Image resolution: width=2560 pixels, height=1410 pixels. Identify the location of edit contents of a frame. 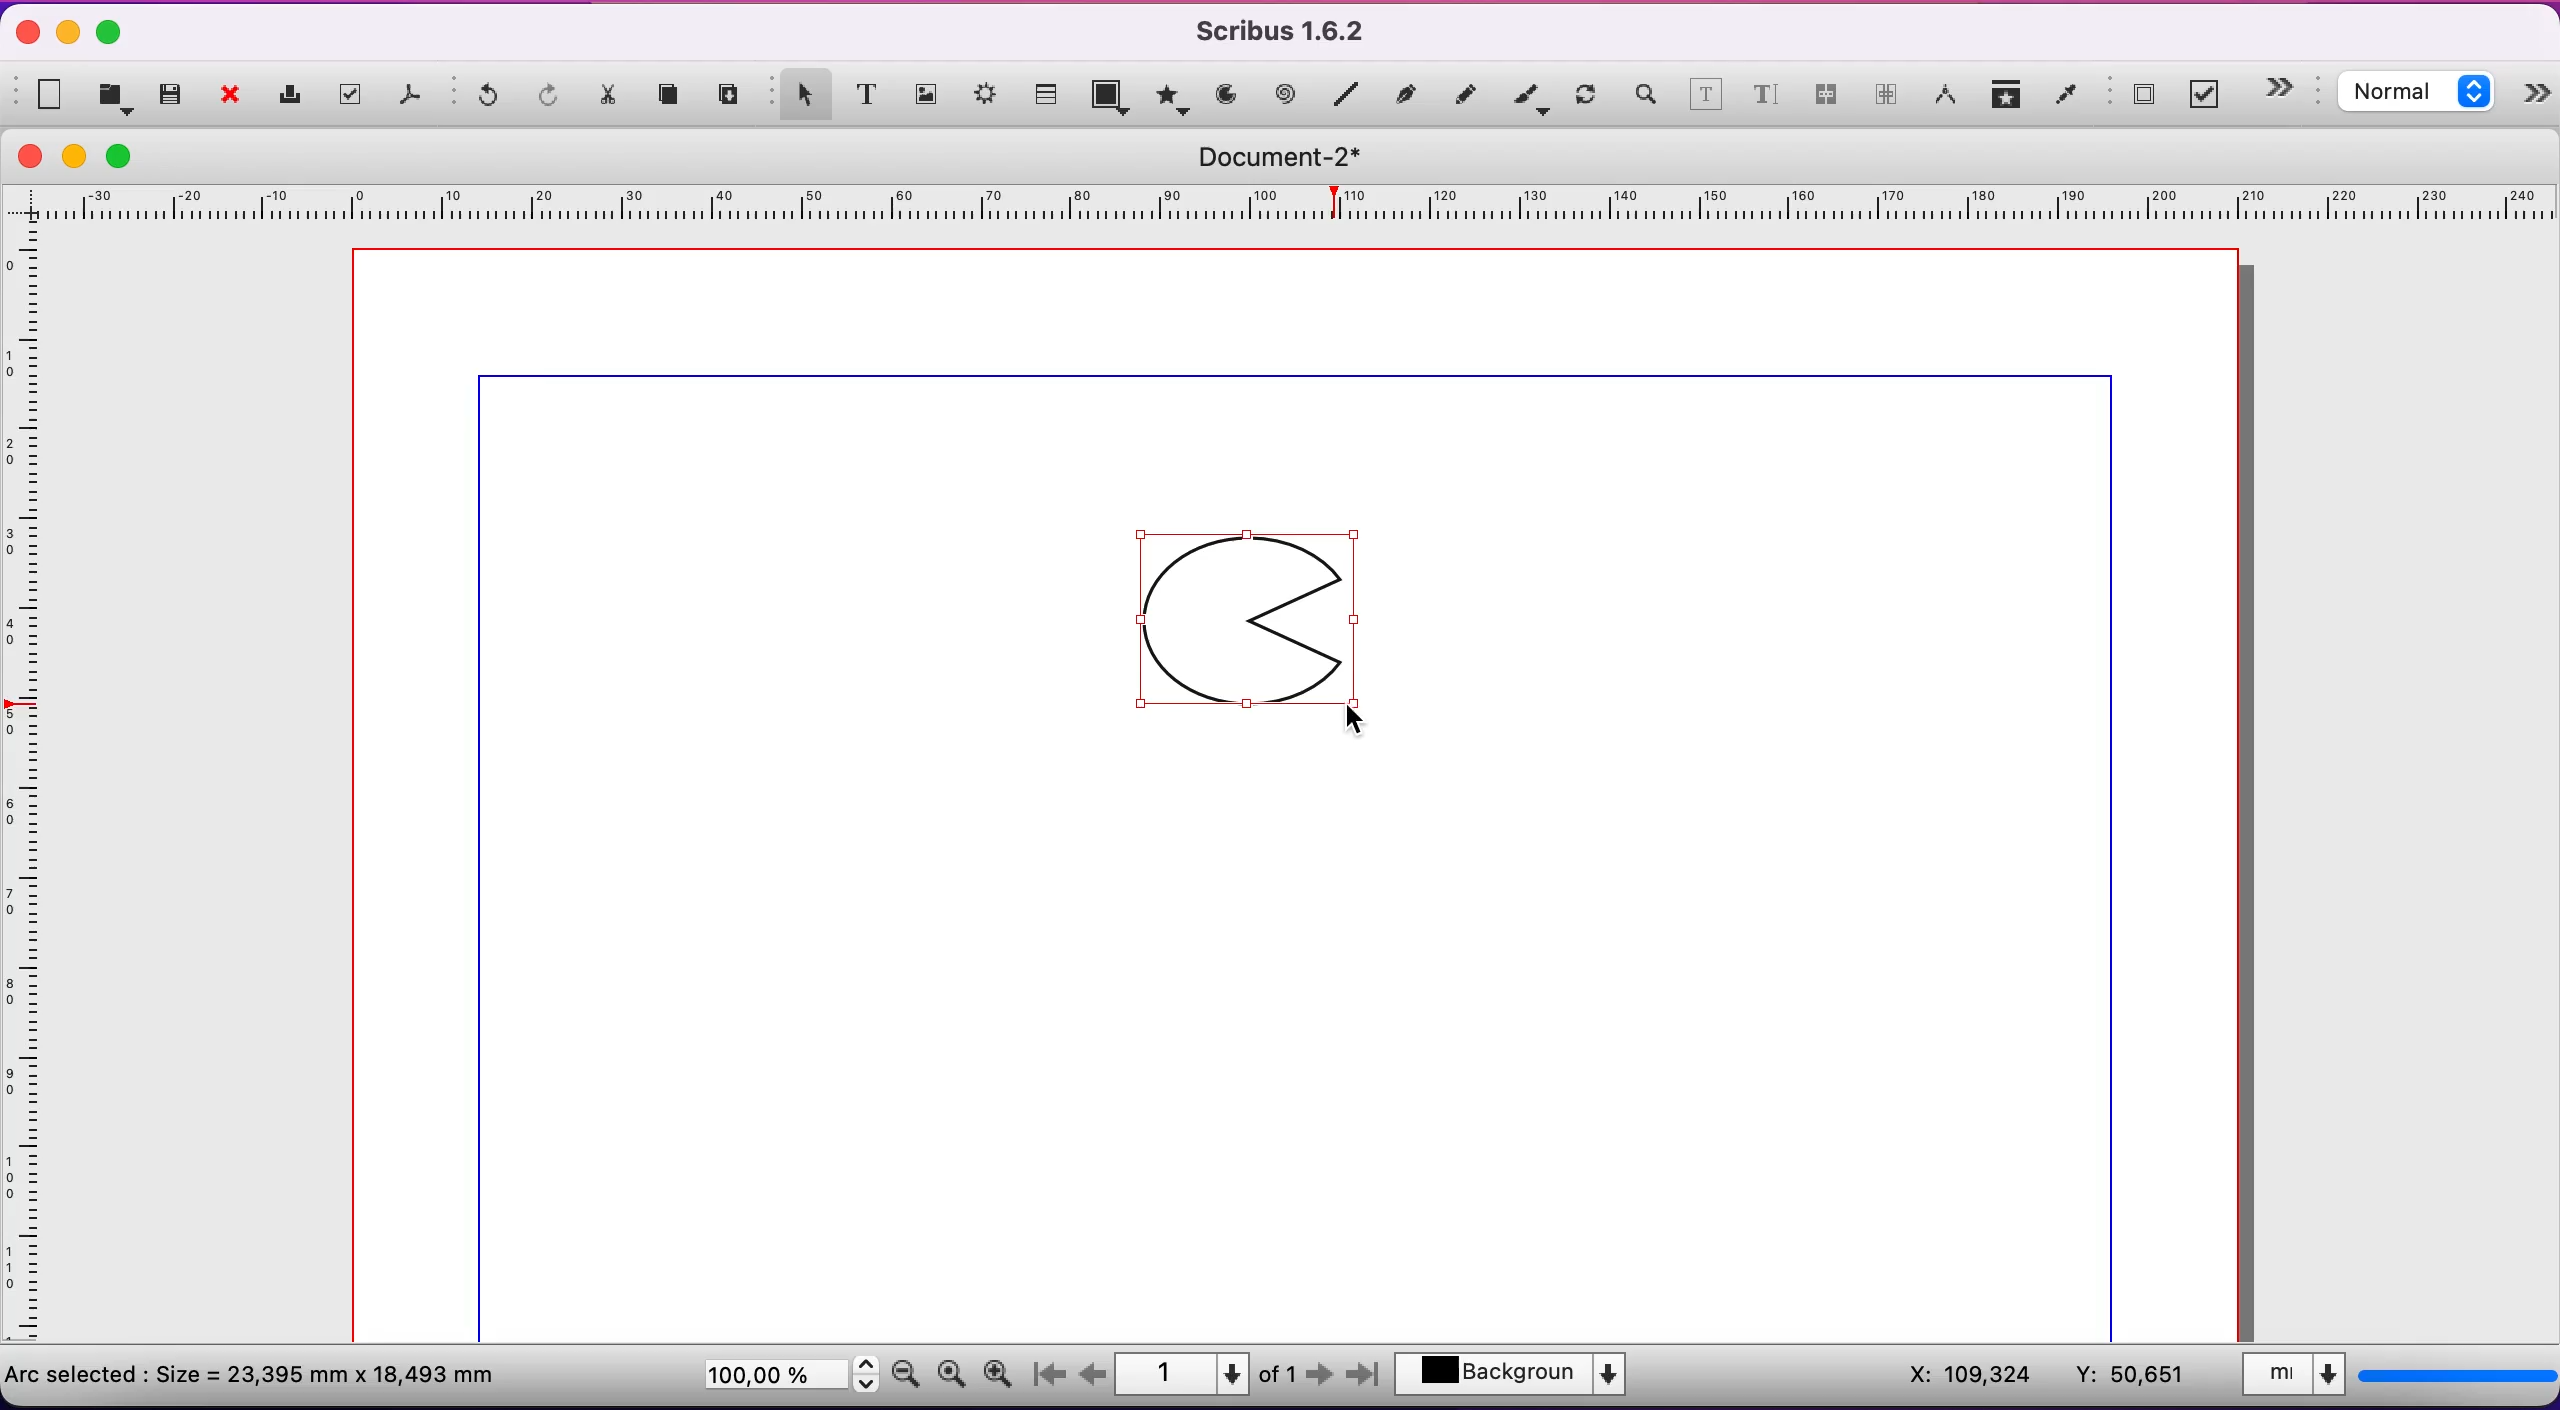
(1706, 98).